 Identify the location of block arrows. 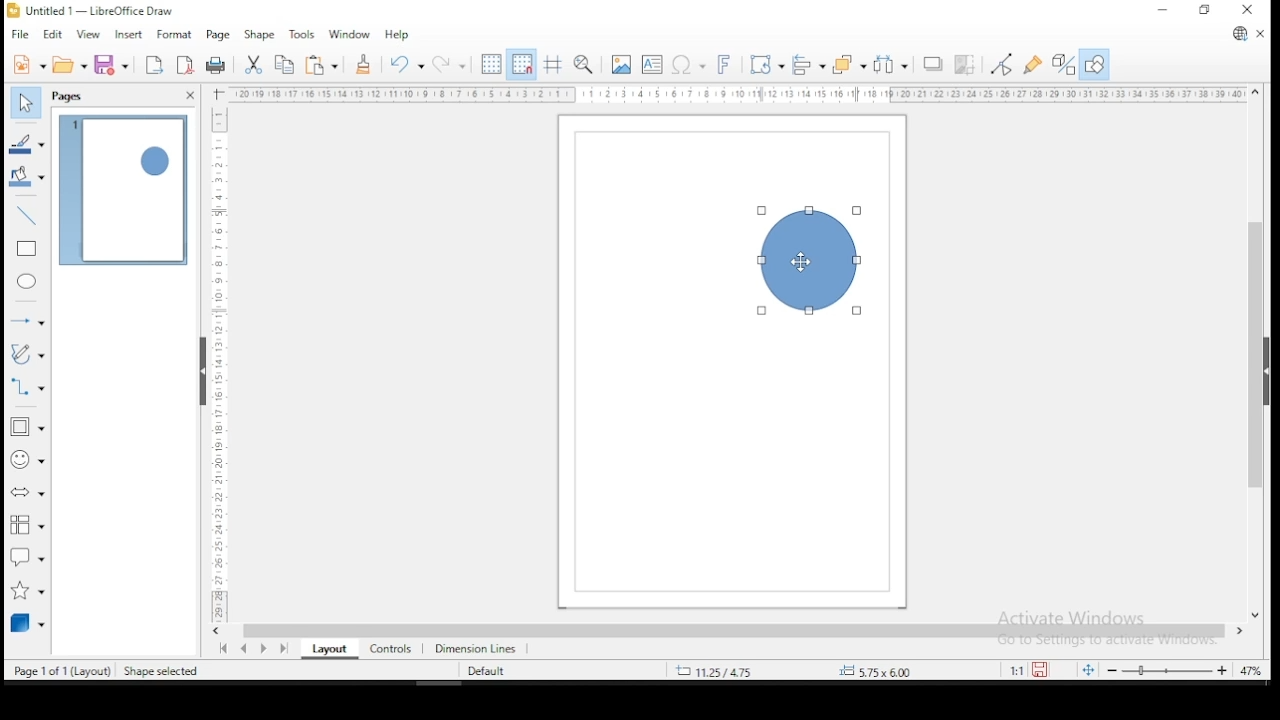
(28, 495).